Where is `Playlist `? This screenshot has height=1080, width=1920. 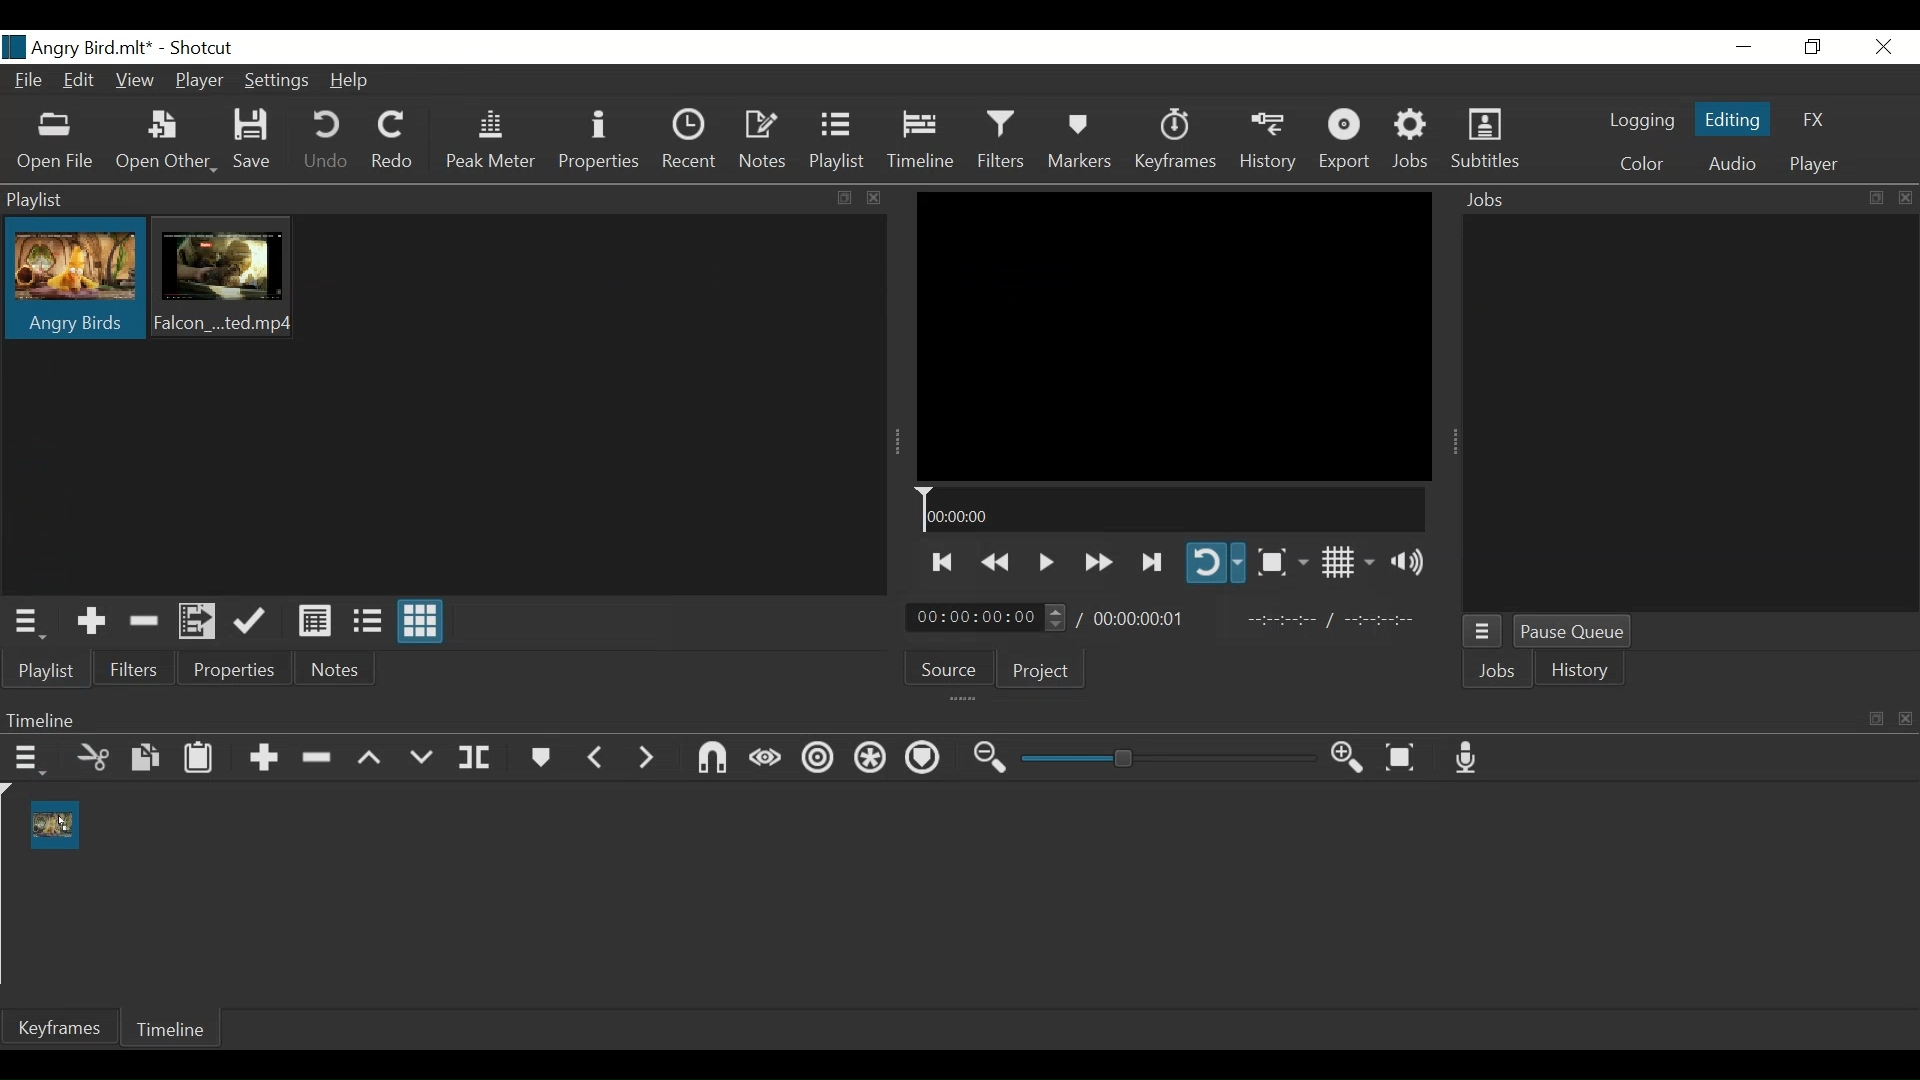
Playlist  is located at coordinates (45, 670).